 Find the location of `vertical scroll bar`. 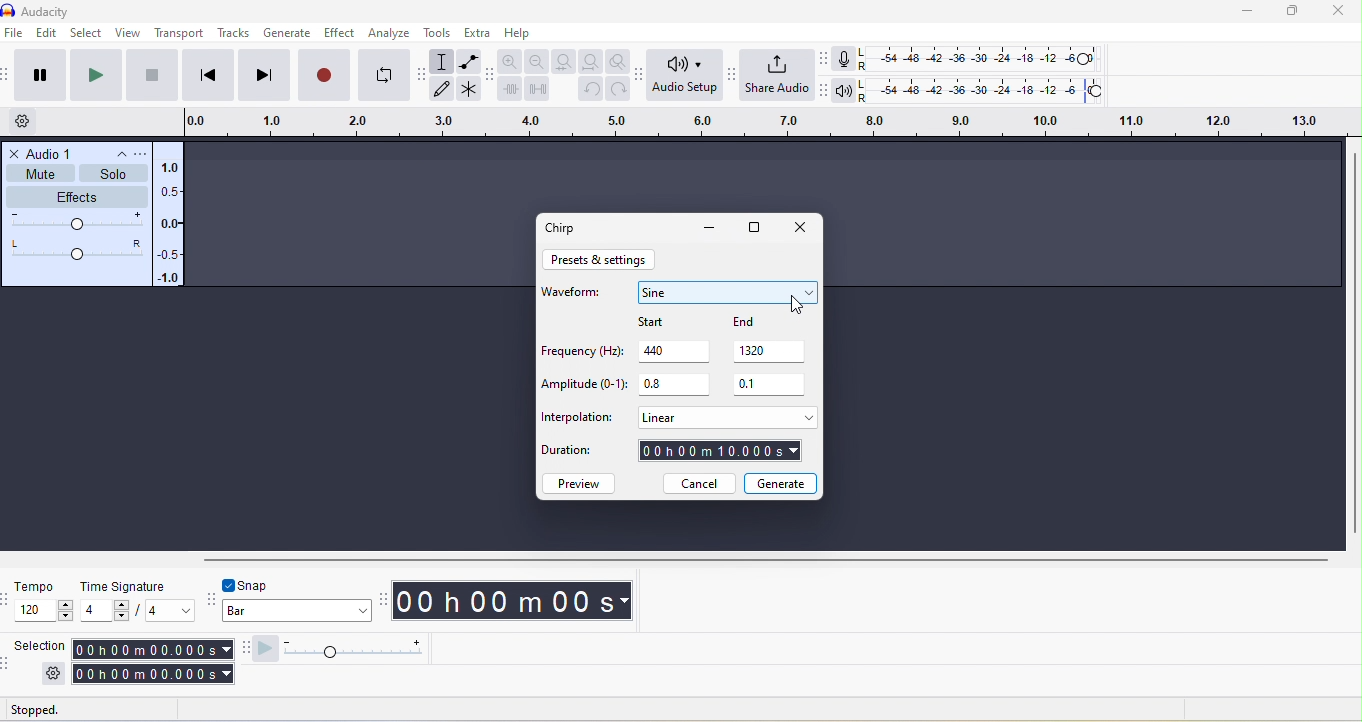

vertical scroll bar is located at coordinates (1353, 343).